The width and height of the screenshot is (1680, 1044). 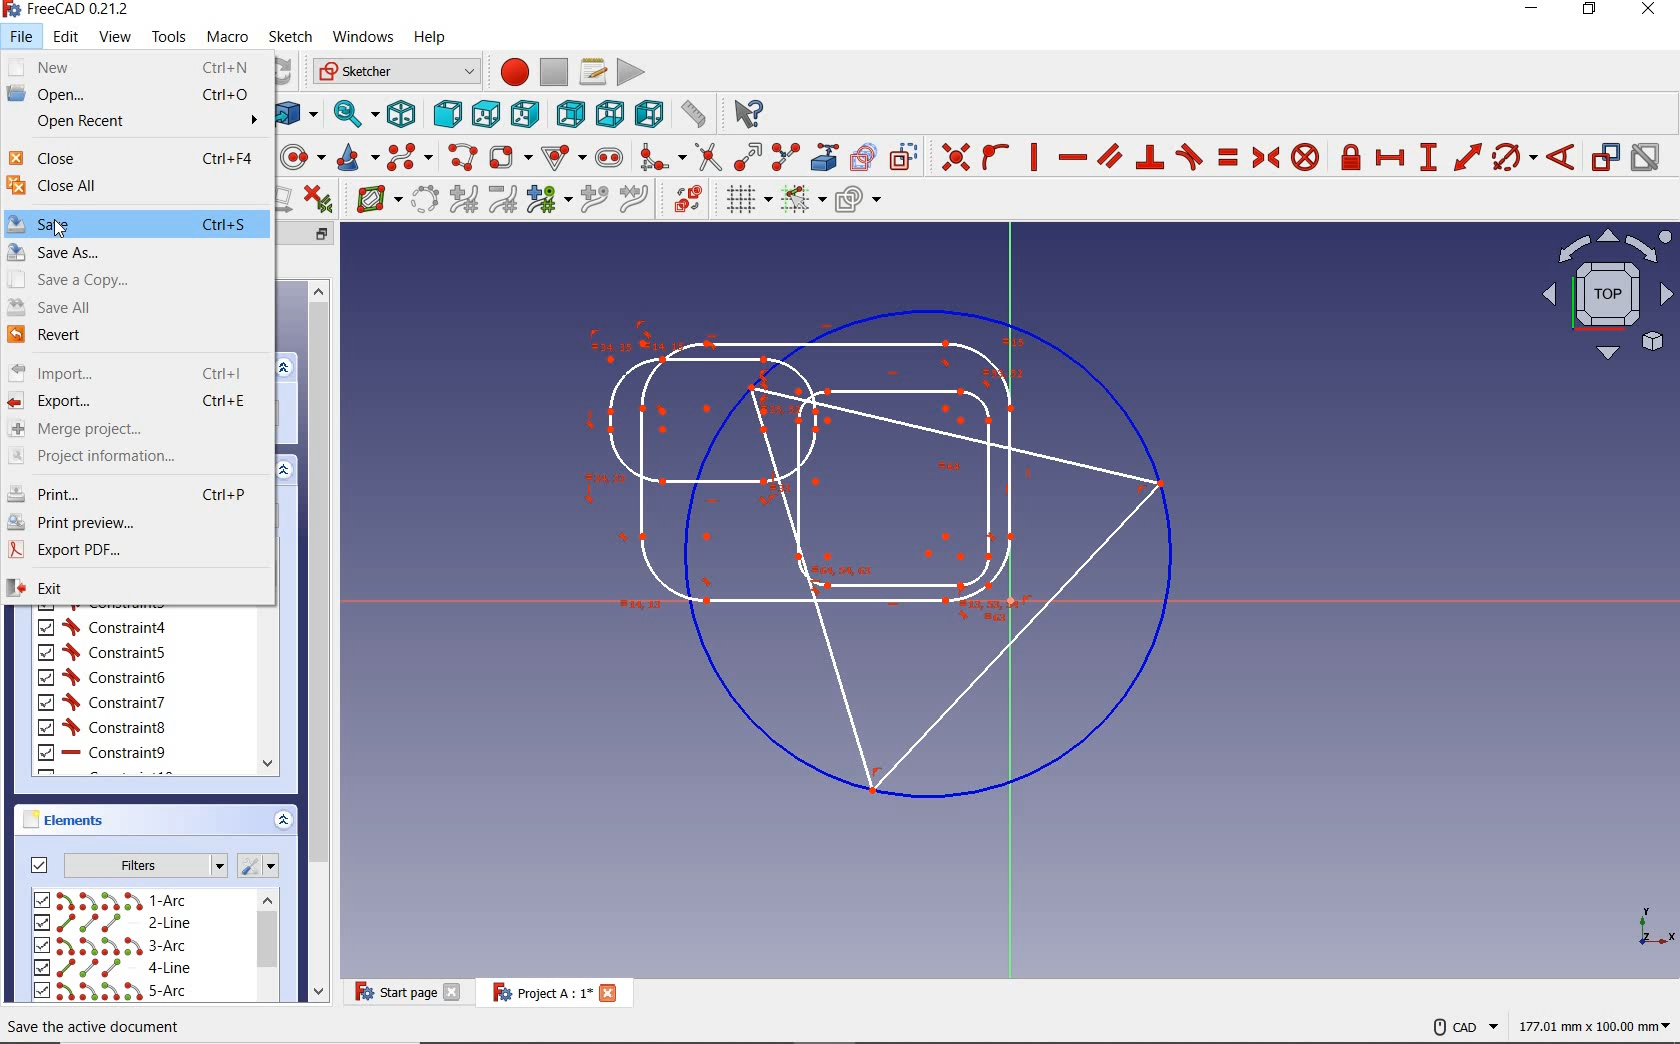 What do you see at coordinates (74, 10) in the screenshot?
I see `freeCAD 0.21.2` at bounding box center [74, 10].